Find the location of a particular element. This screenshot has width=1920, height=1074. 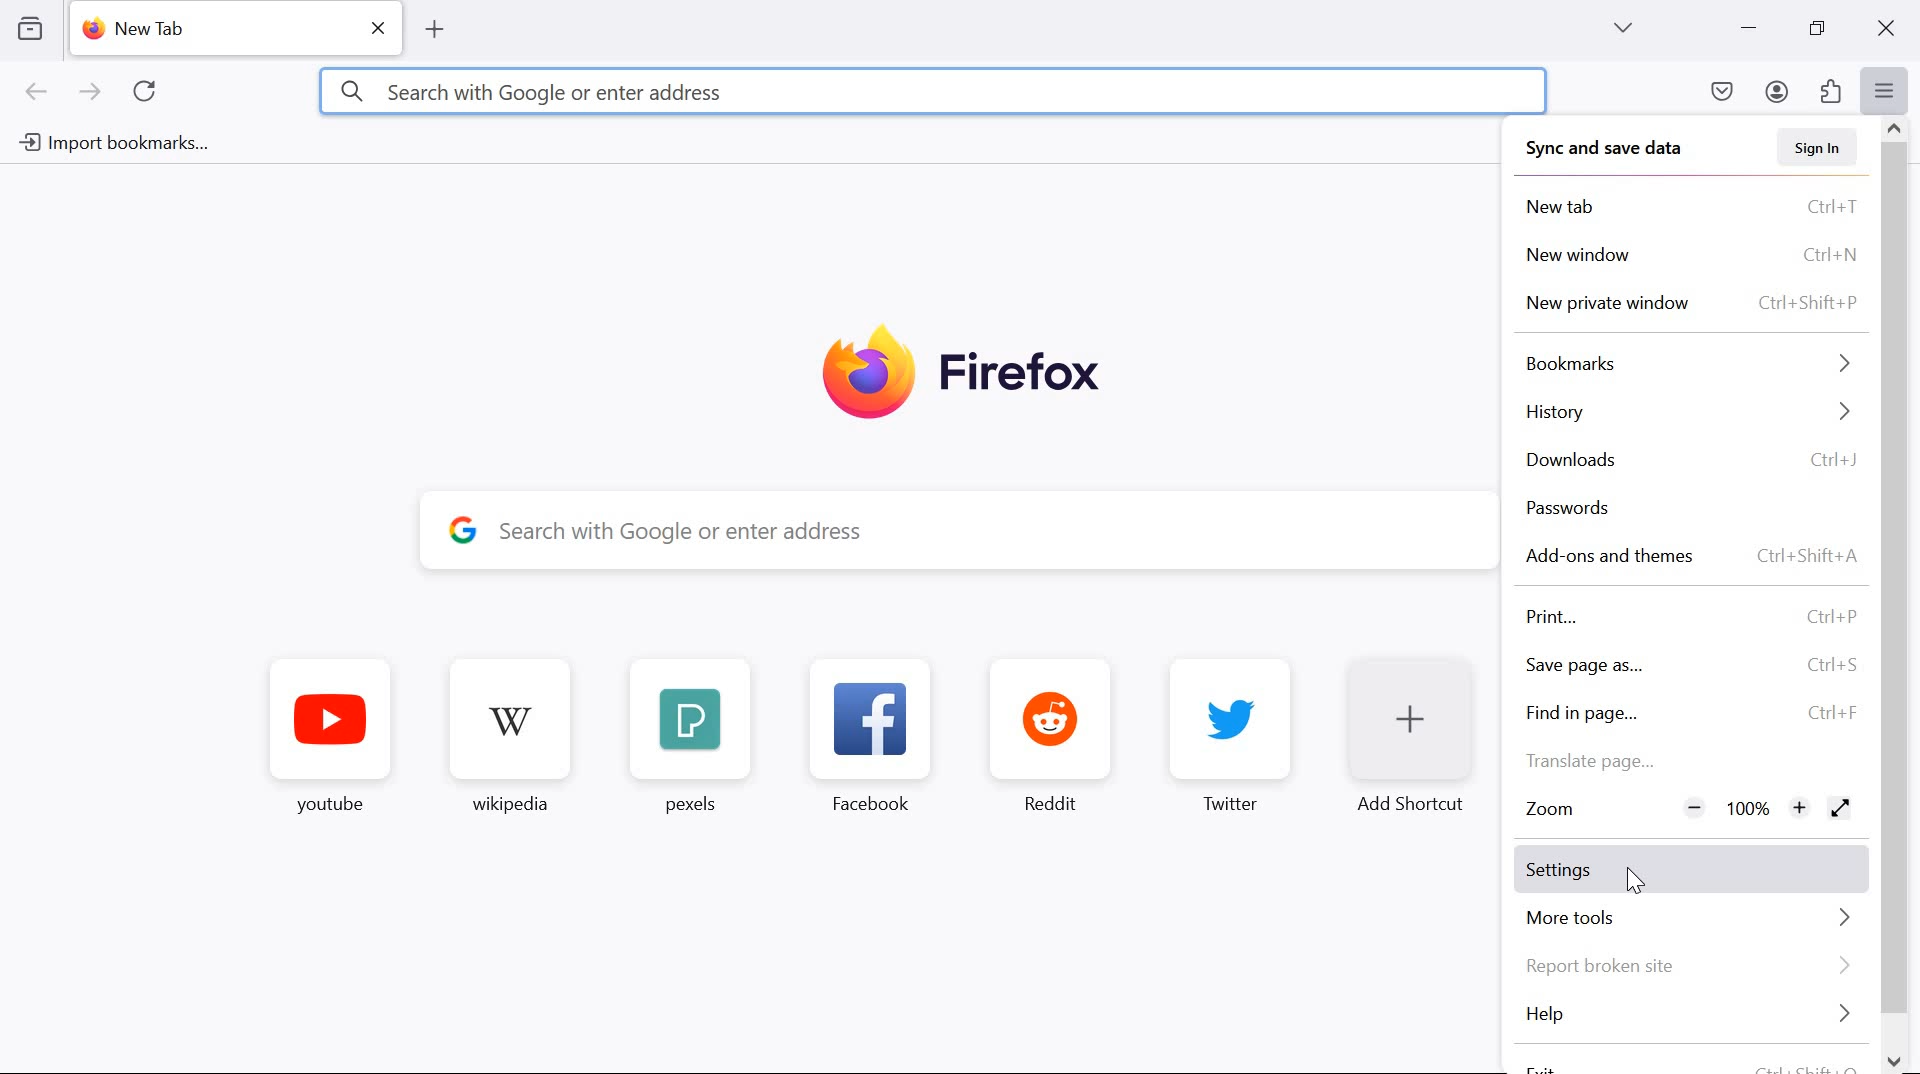

add-ons and themes is located at coordinates (1693, 553).